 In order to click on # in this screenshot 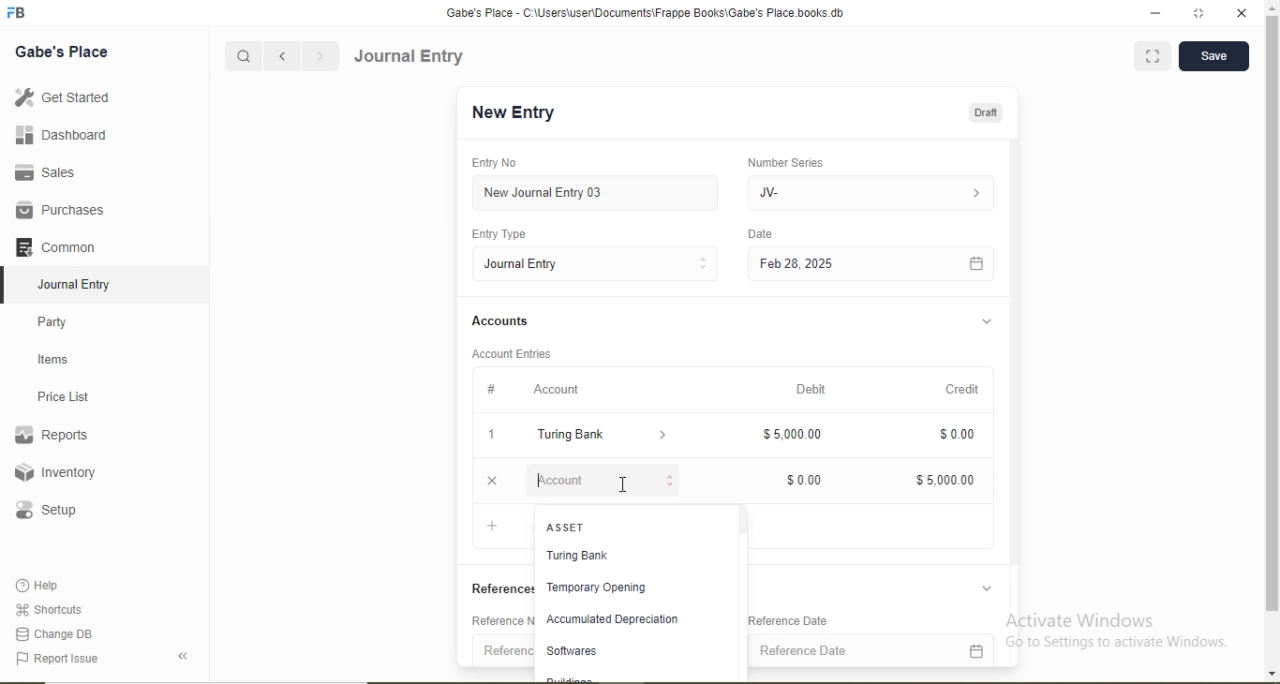, I will do `click(491, 388)`.